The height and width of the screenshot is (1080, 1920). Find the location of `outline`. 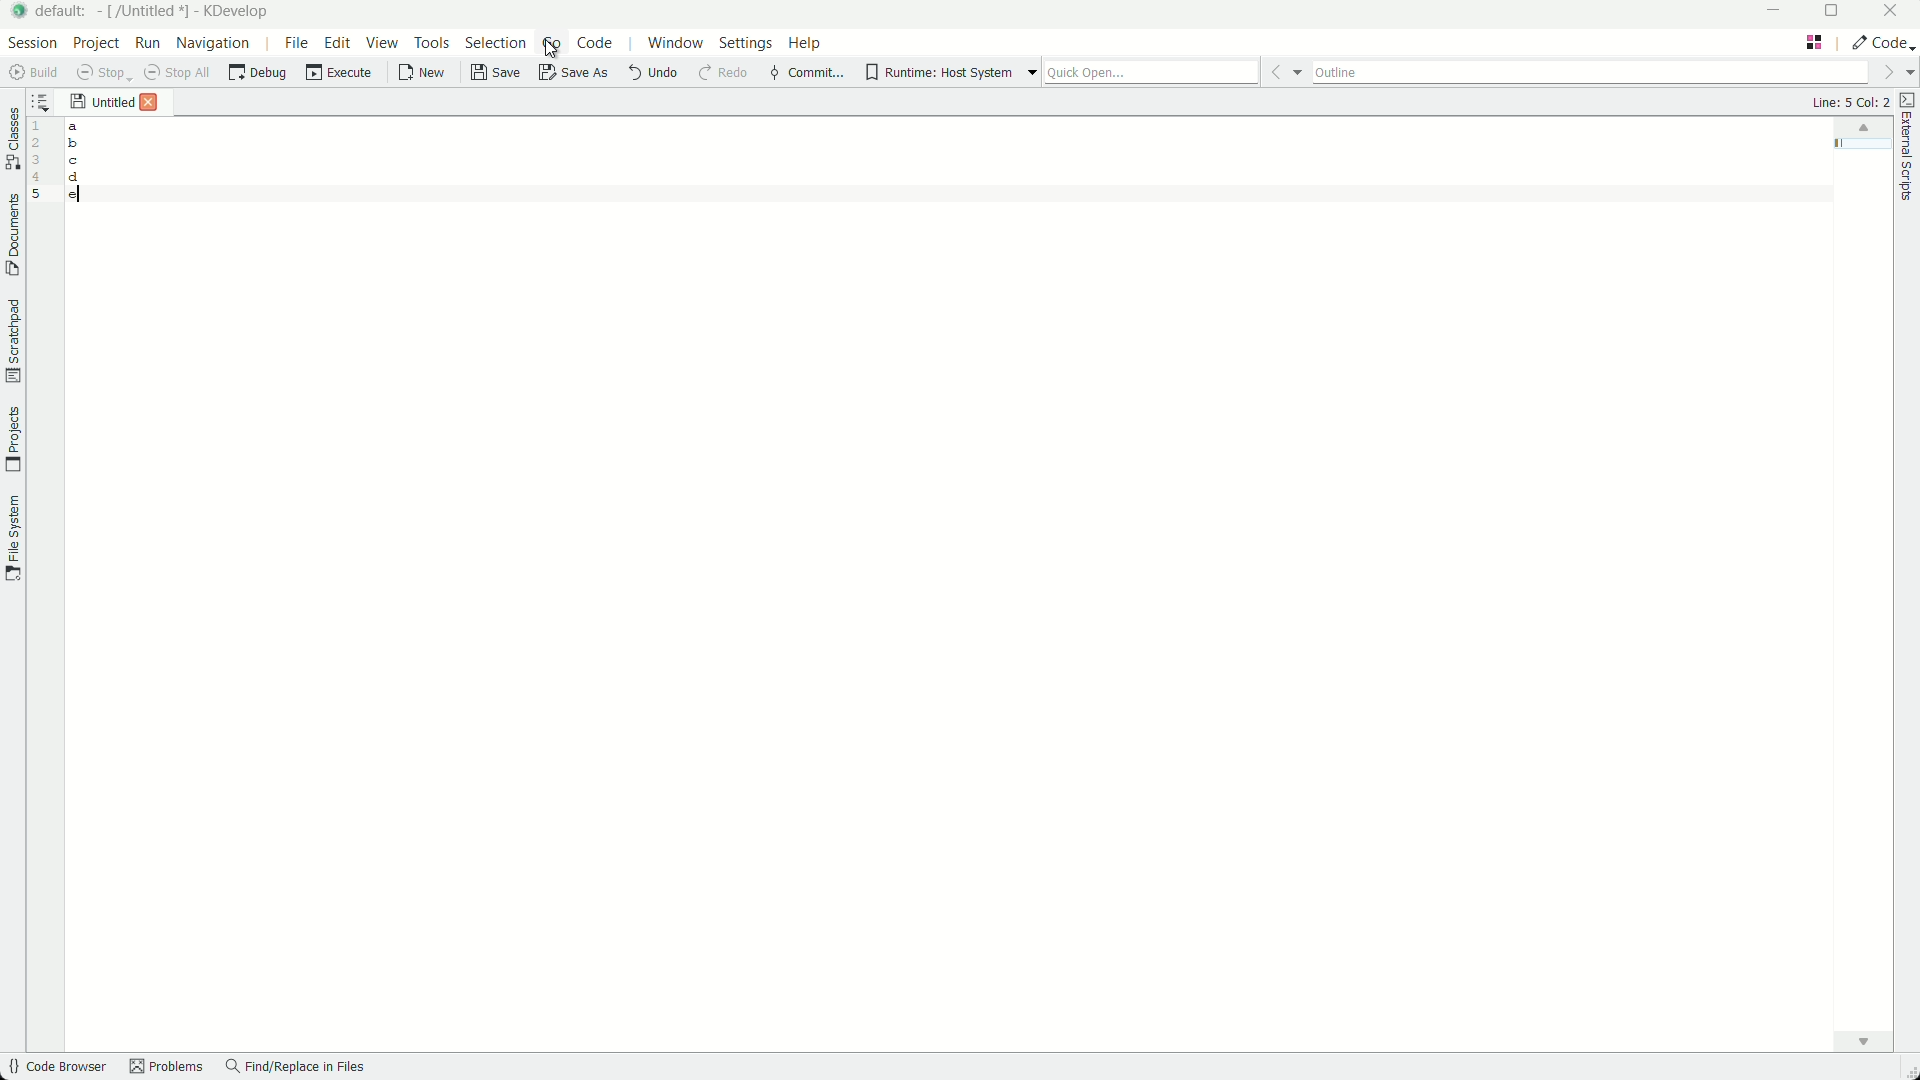

outline is located at coordinates (1610, 73).